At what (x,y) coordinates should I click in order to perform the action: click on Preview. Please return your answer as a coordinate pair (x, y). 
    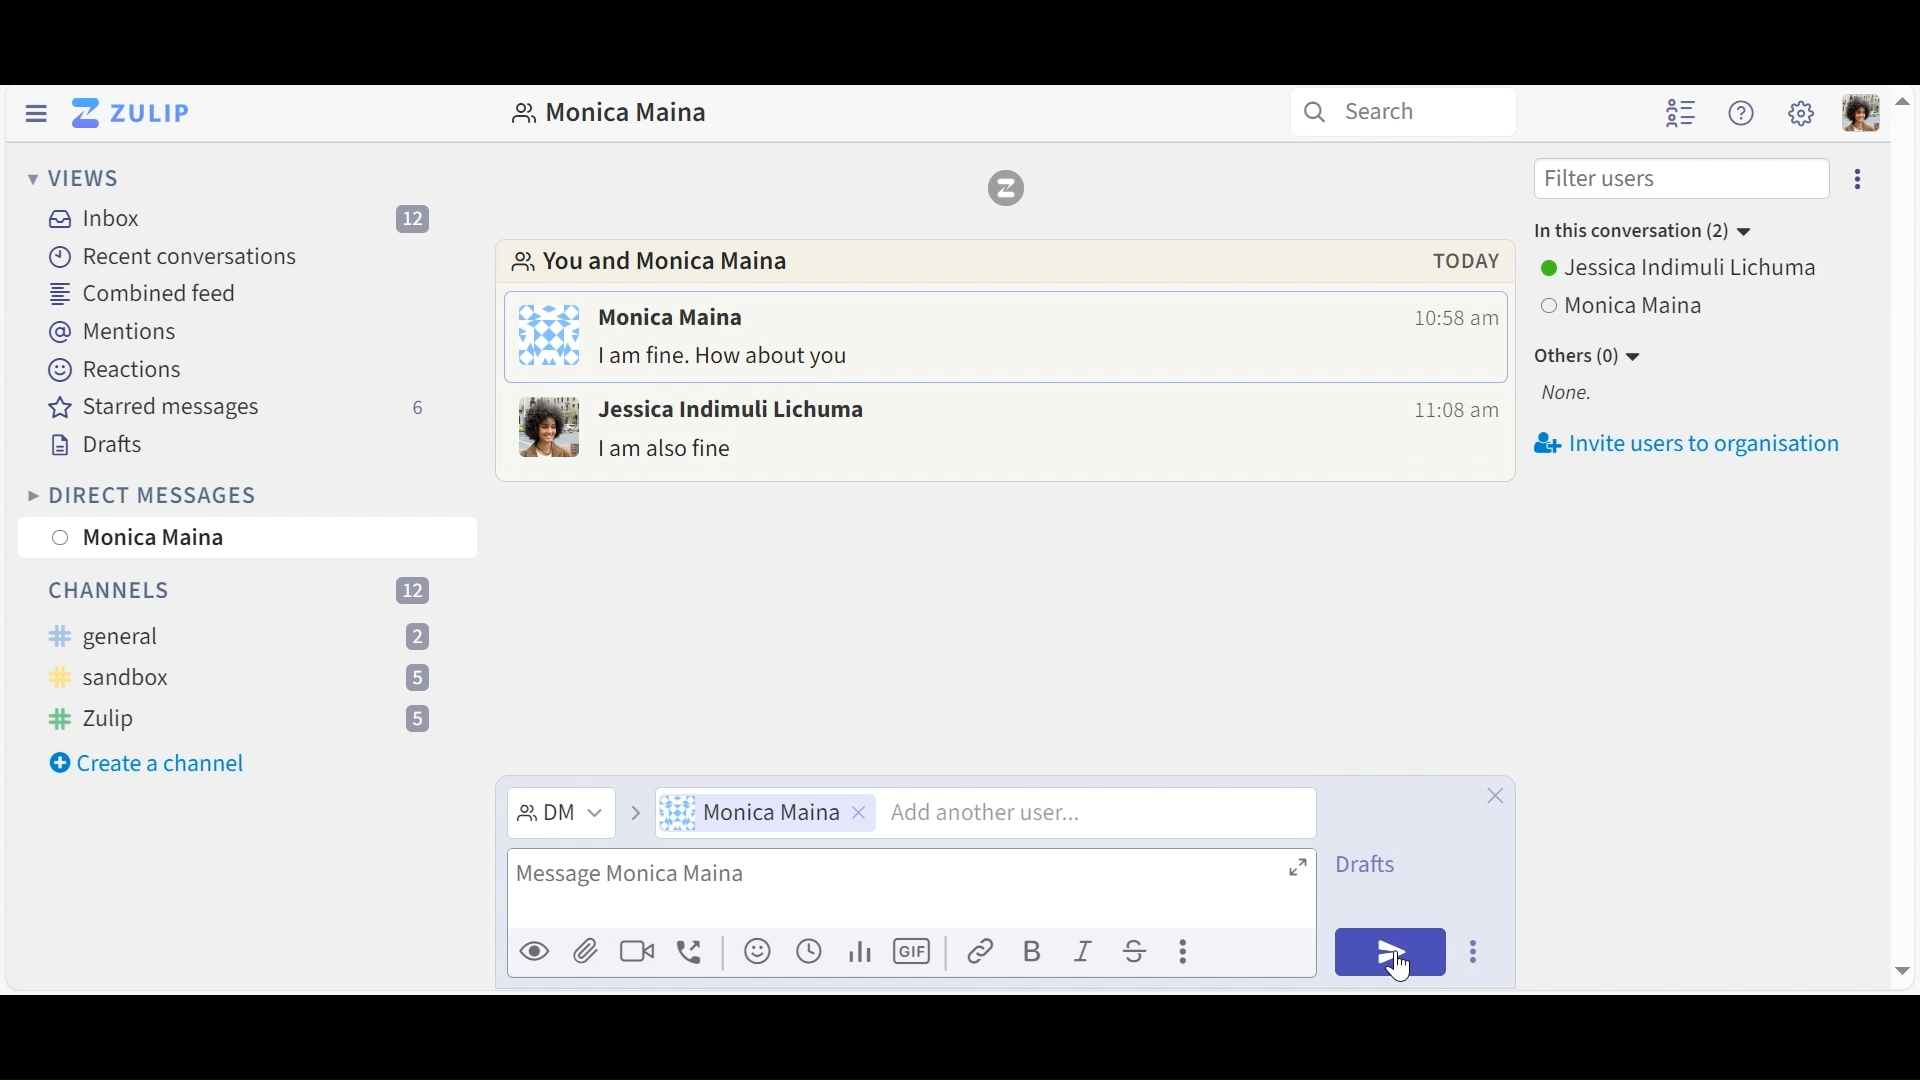
    Looking at the image, I should click on (535, 947).